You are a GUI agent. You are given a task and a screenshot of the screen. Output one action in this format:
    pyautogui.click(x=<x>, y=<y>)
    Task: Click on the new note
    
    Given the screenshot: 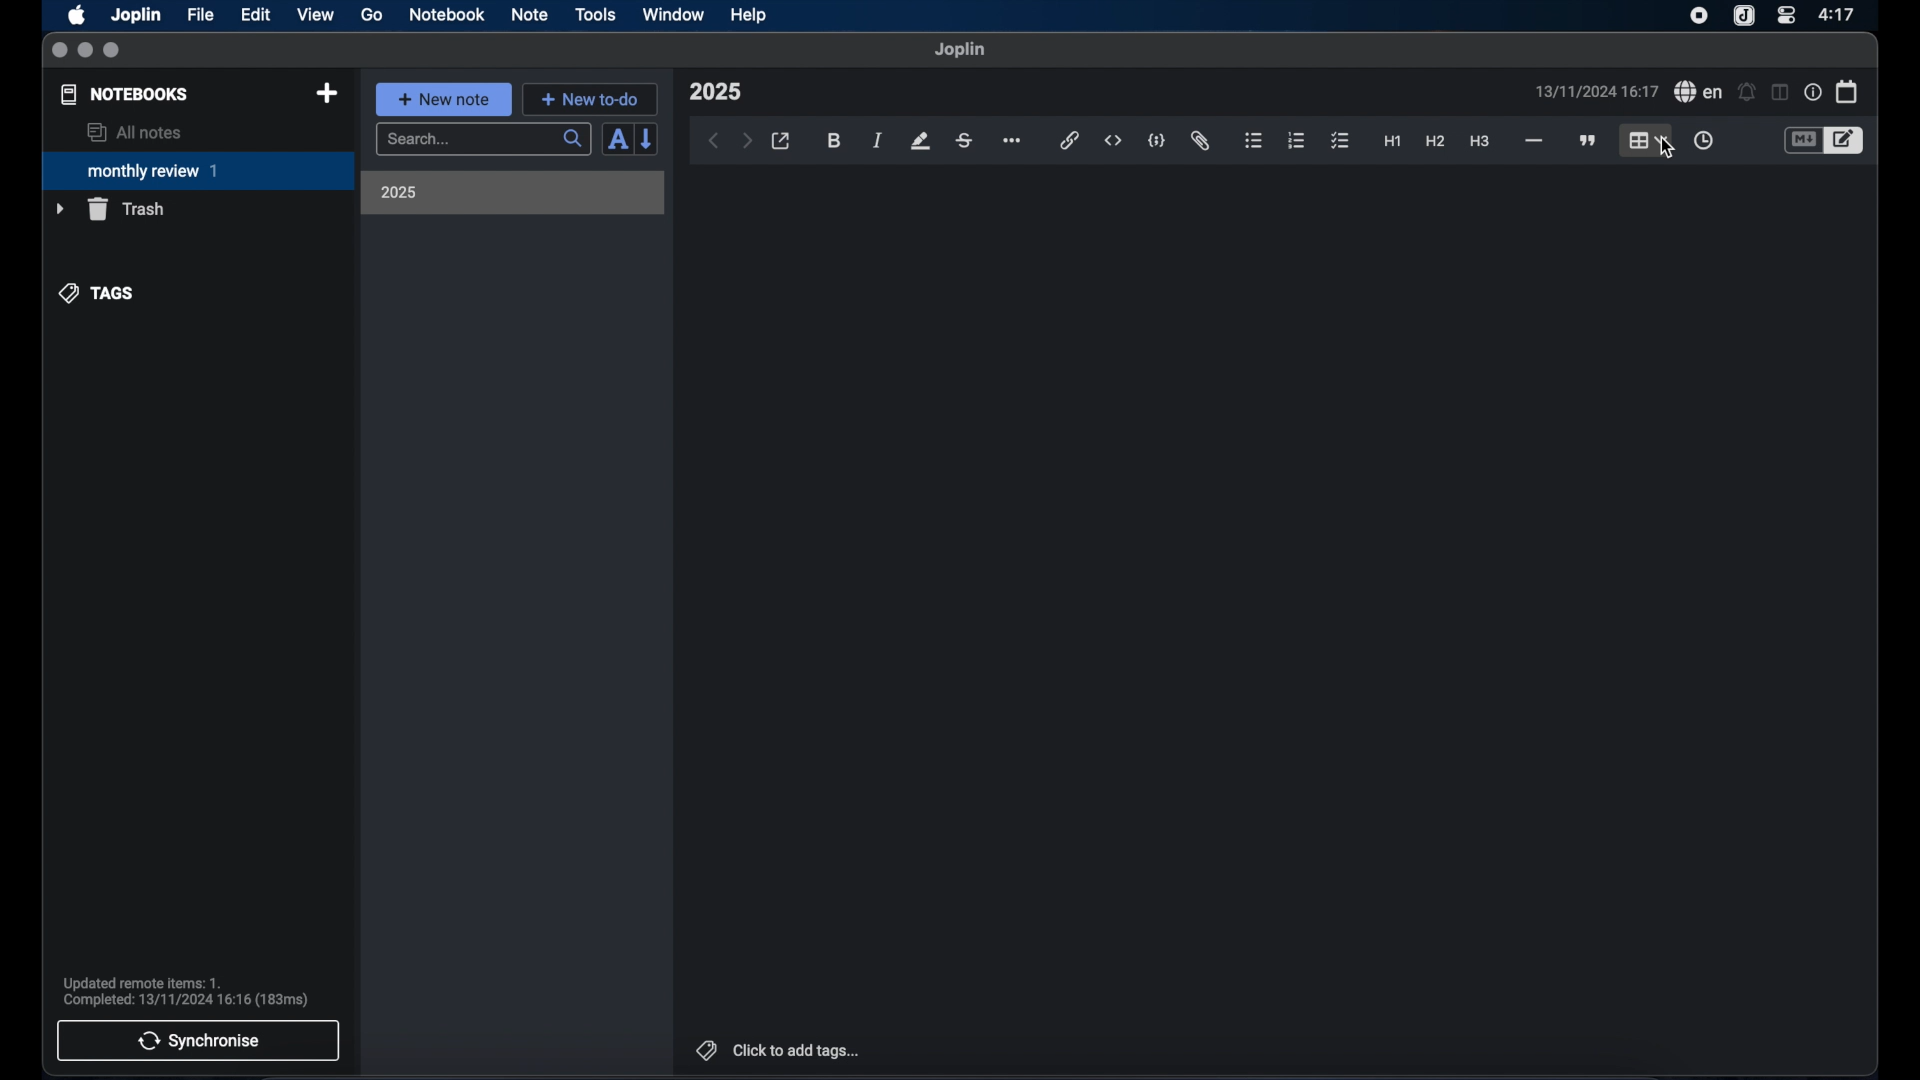 What is the action you would take?
    pyautogui.click(x=443, y=99)
    